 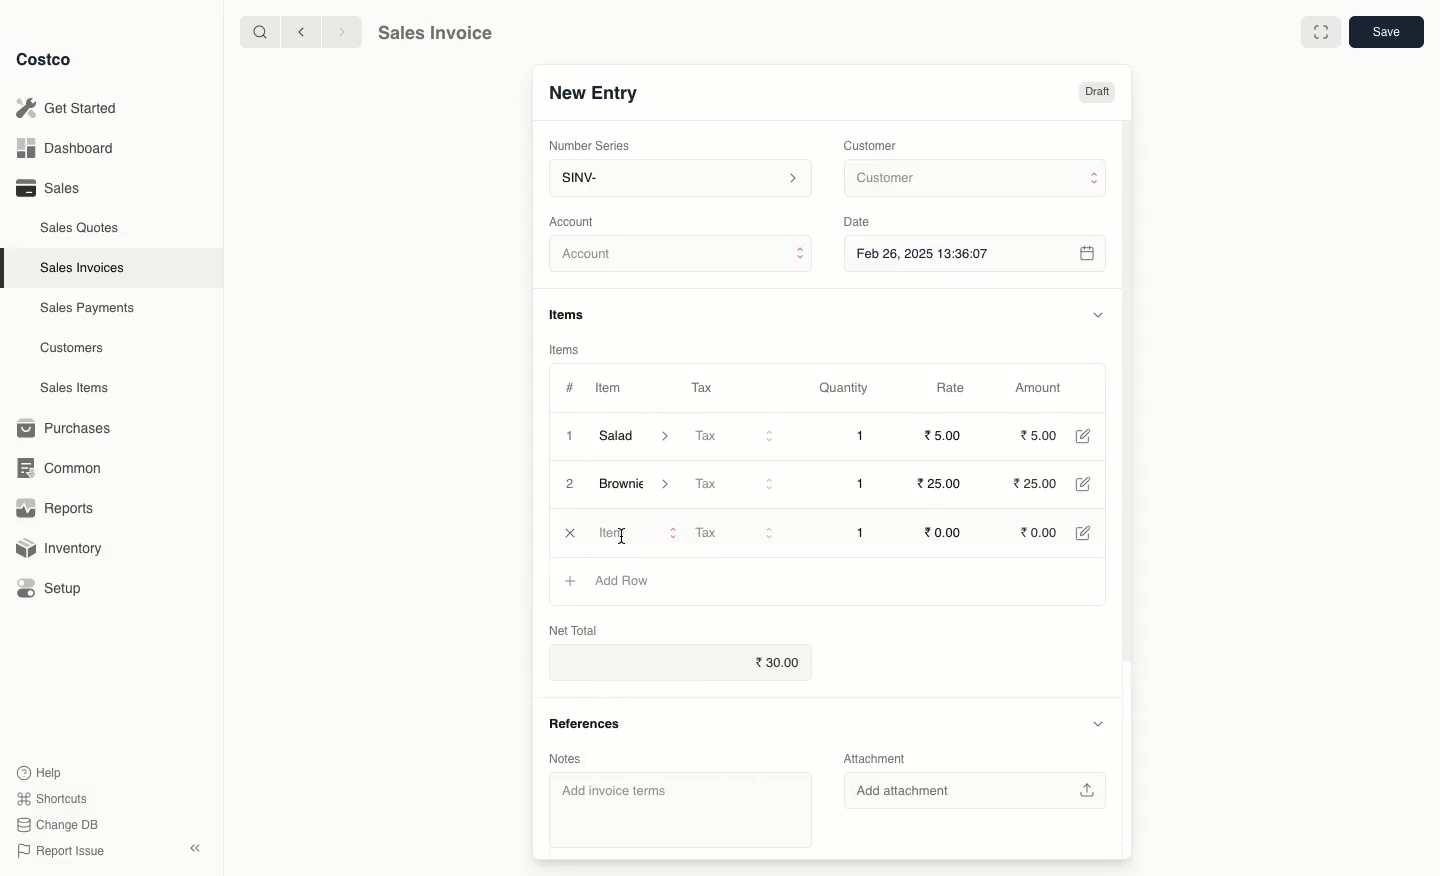 I want to click on Item, so click(x=611, y=390).